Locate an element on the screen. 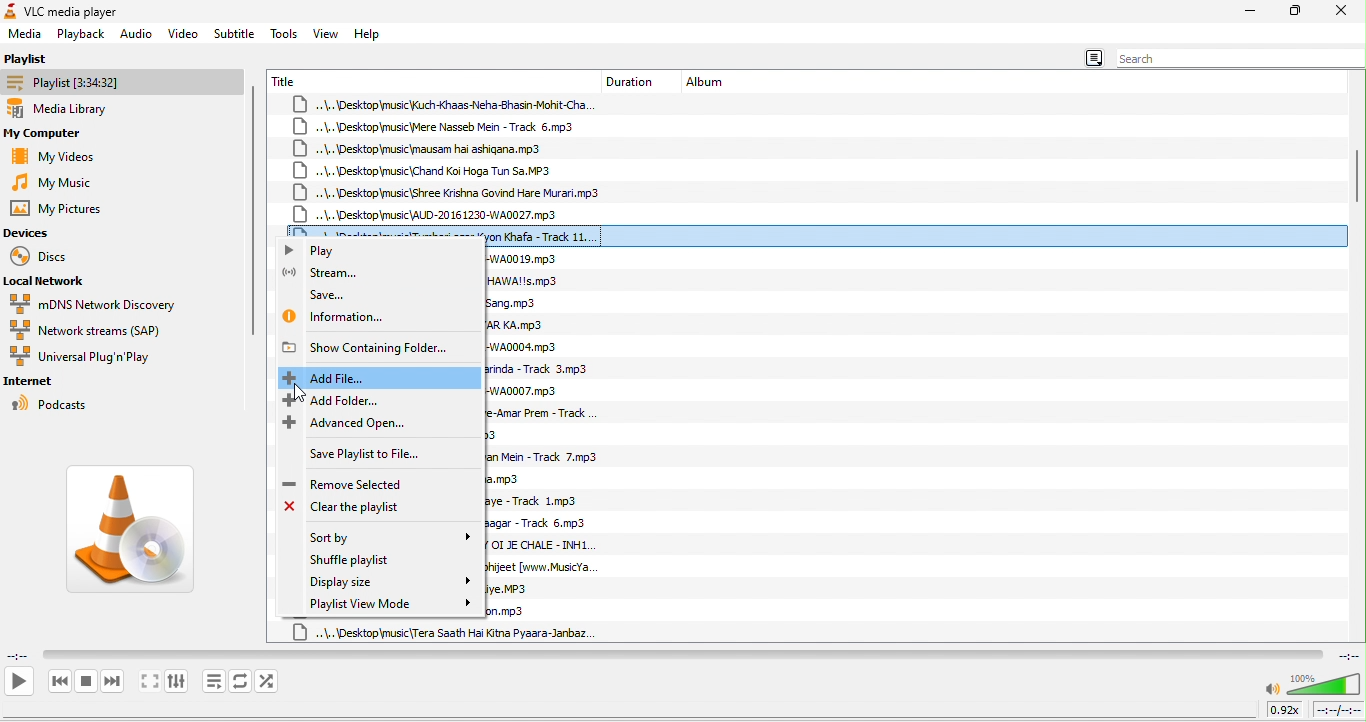 The height and width of the screenshot is (722, 1366). +\..\Desktop\music\Shree Krishna Govind Hare Murari.mp3. is located at coordinates (449, 192).